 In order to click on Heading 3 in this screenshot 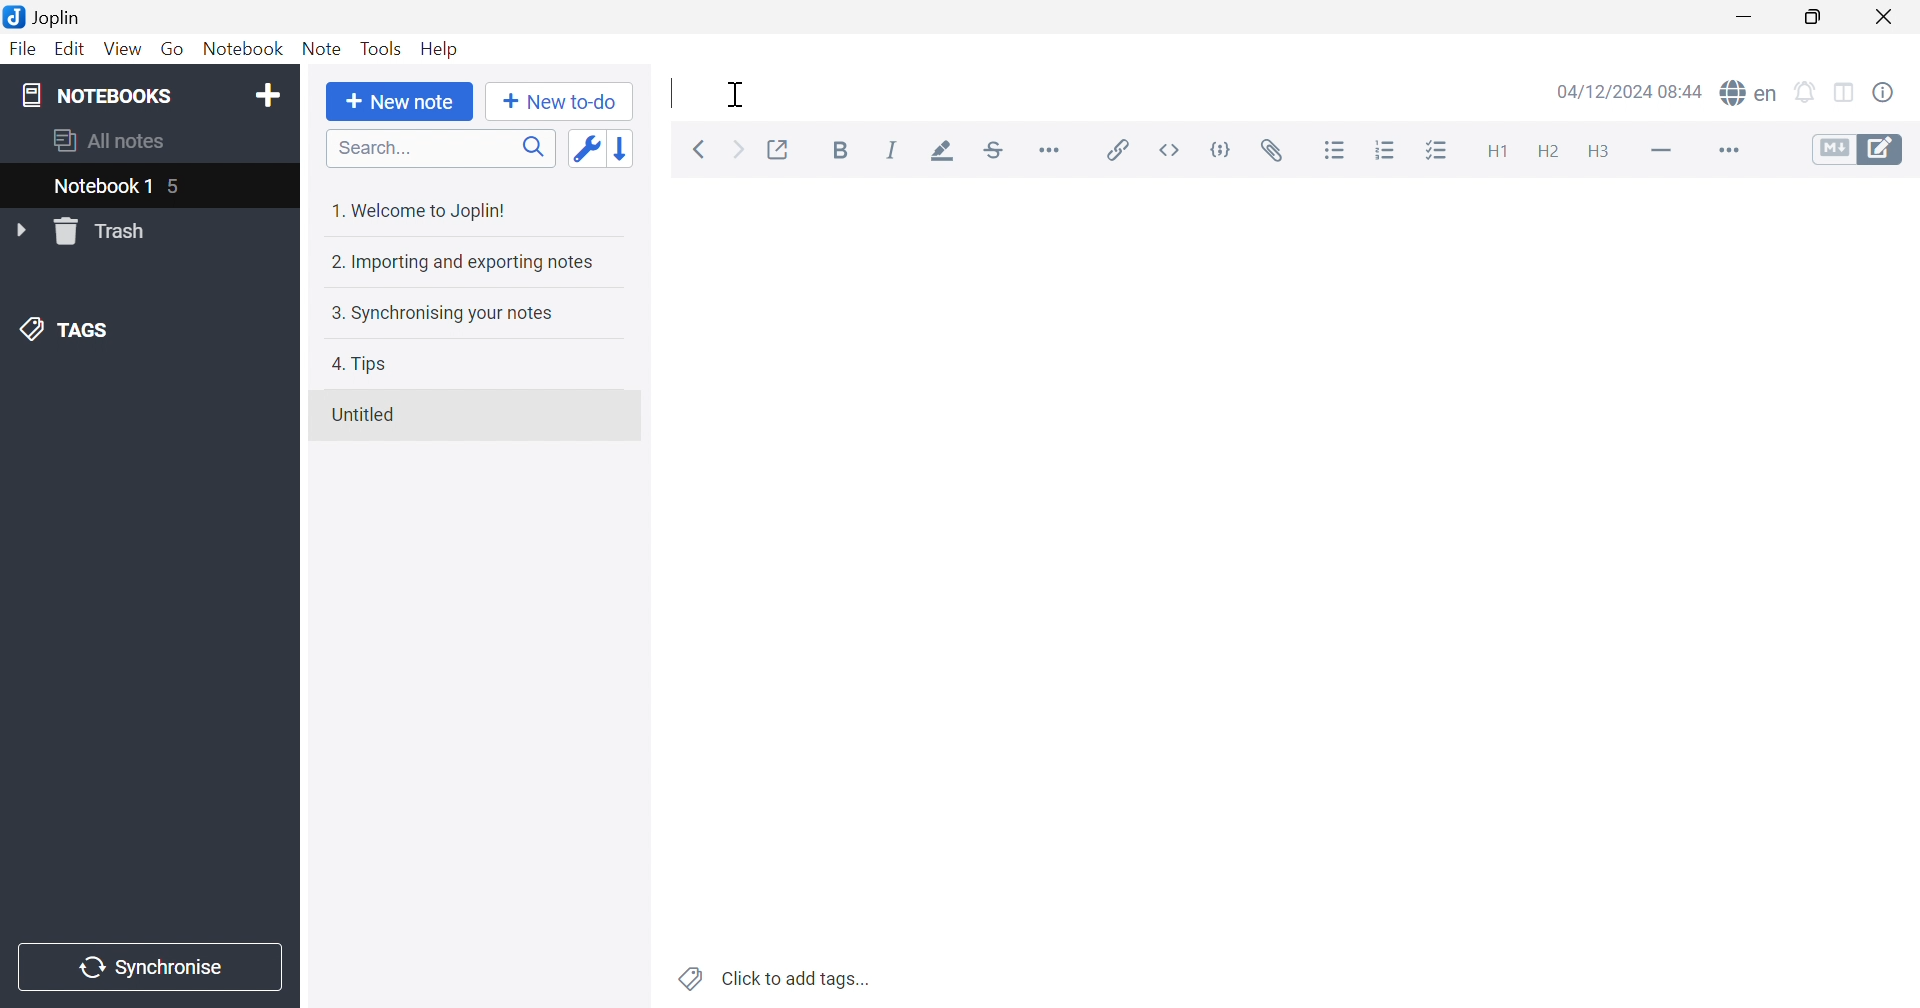, I will do `click(1599, 149)`.